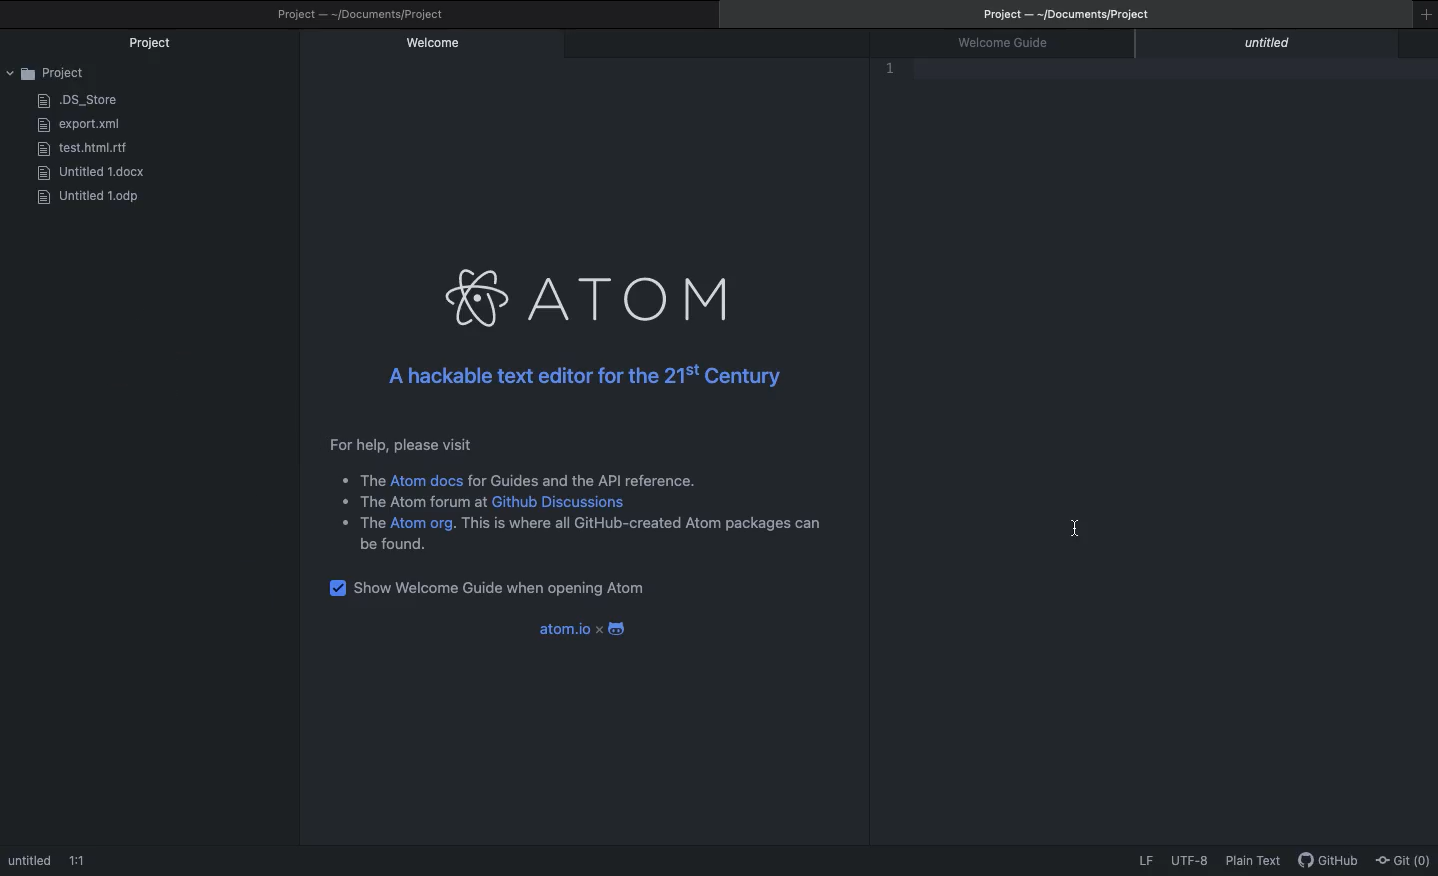 The width and height of the screenshot is (1438, 876). What do you see at coordinates (1257, 862) in the screenshot?
I see `Plain text` at bounding box center [1257, 862].